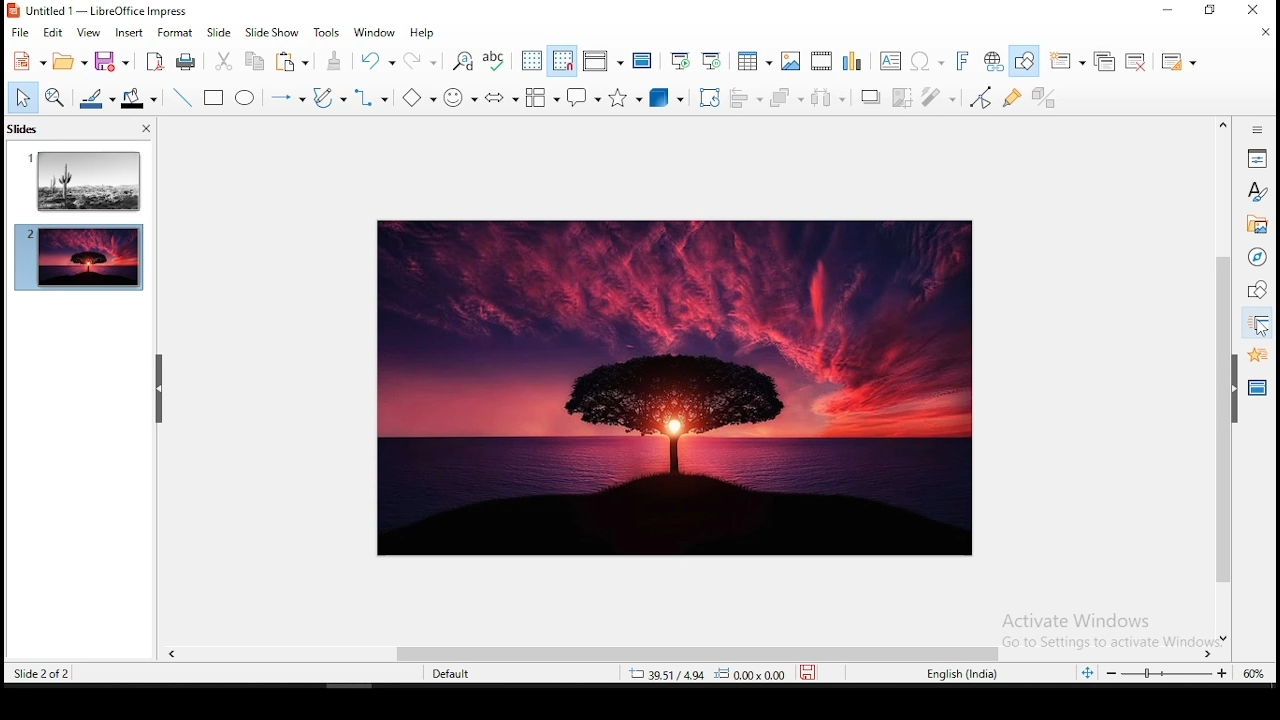 This screenshot has width=1280, height=720. Describe the element at coordinates (85, 180) in the screenshot. I see `slide 1` at that location.